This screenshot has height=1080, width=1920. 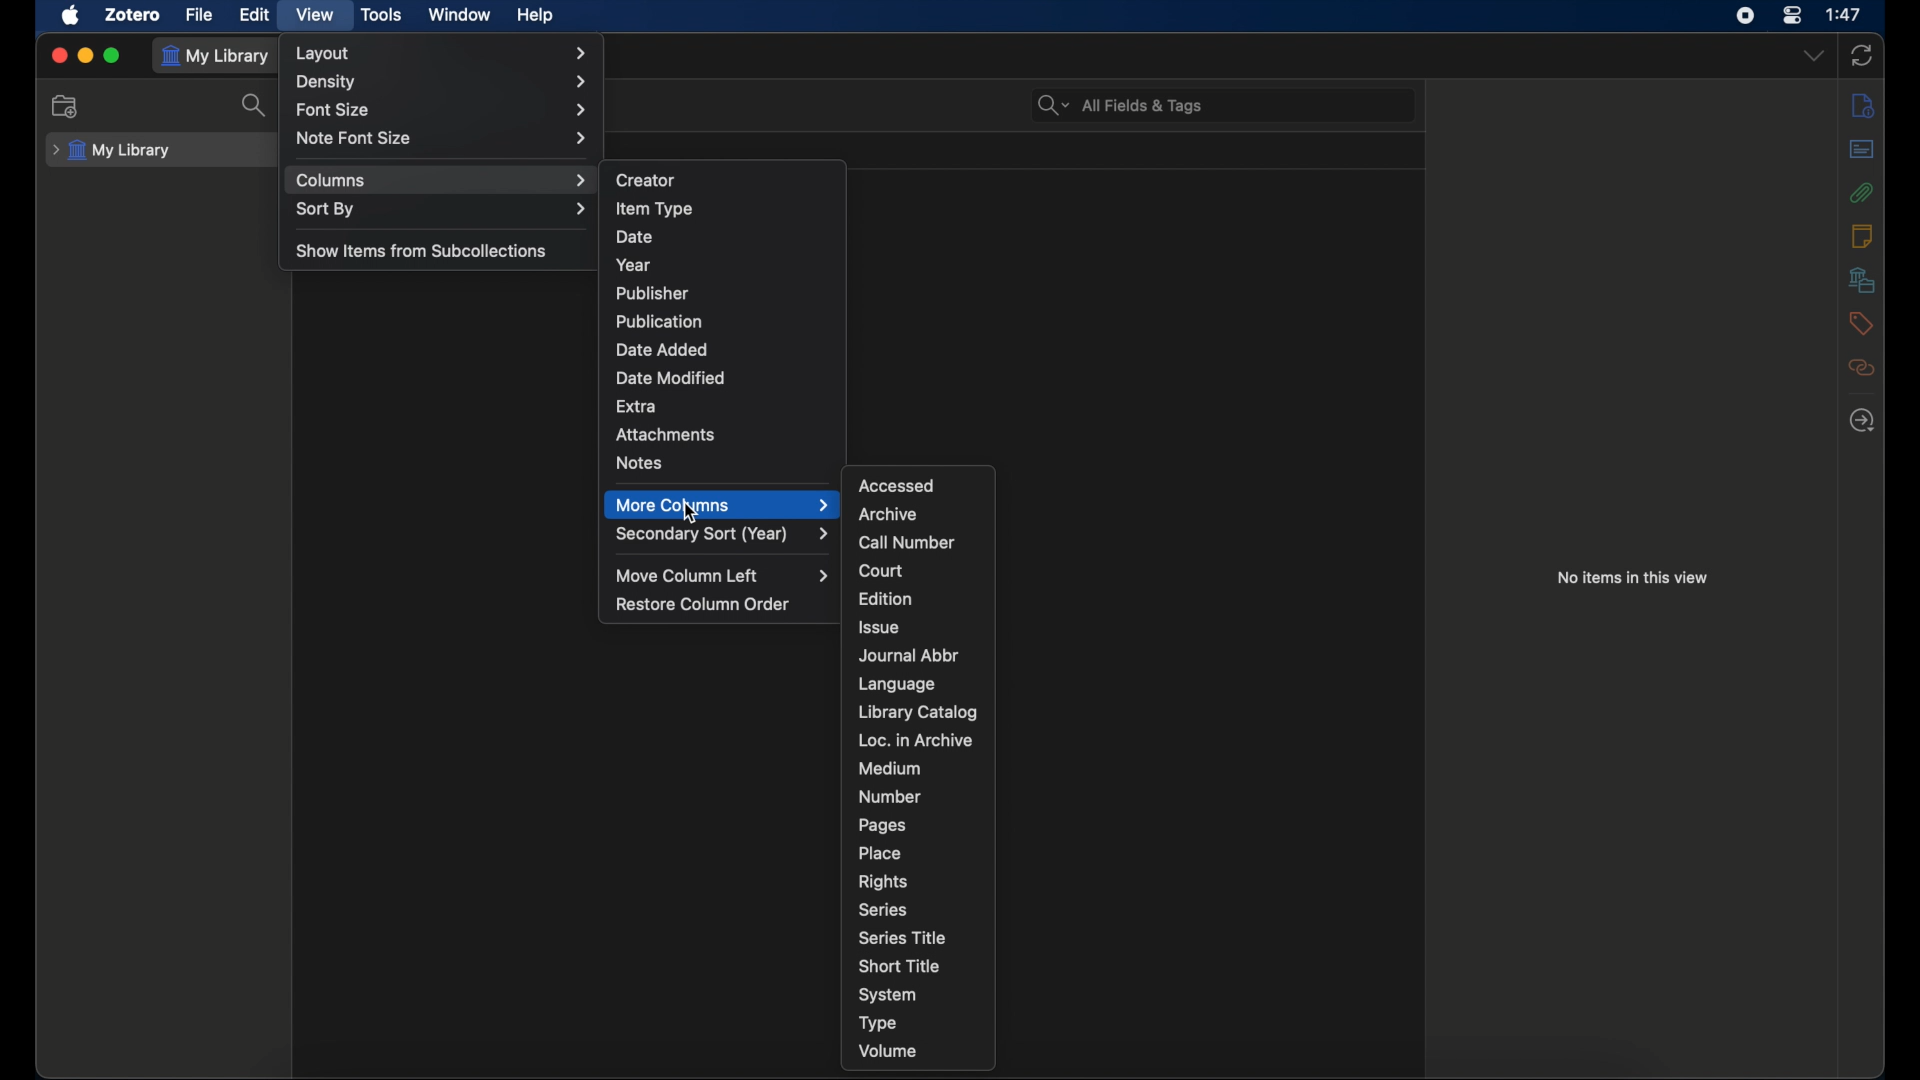 What do you see at coordinates (114, 55) in the screenshot?
I see `maximize` at bounding box center [114, 55].